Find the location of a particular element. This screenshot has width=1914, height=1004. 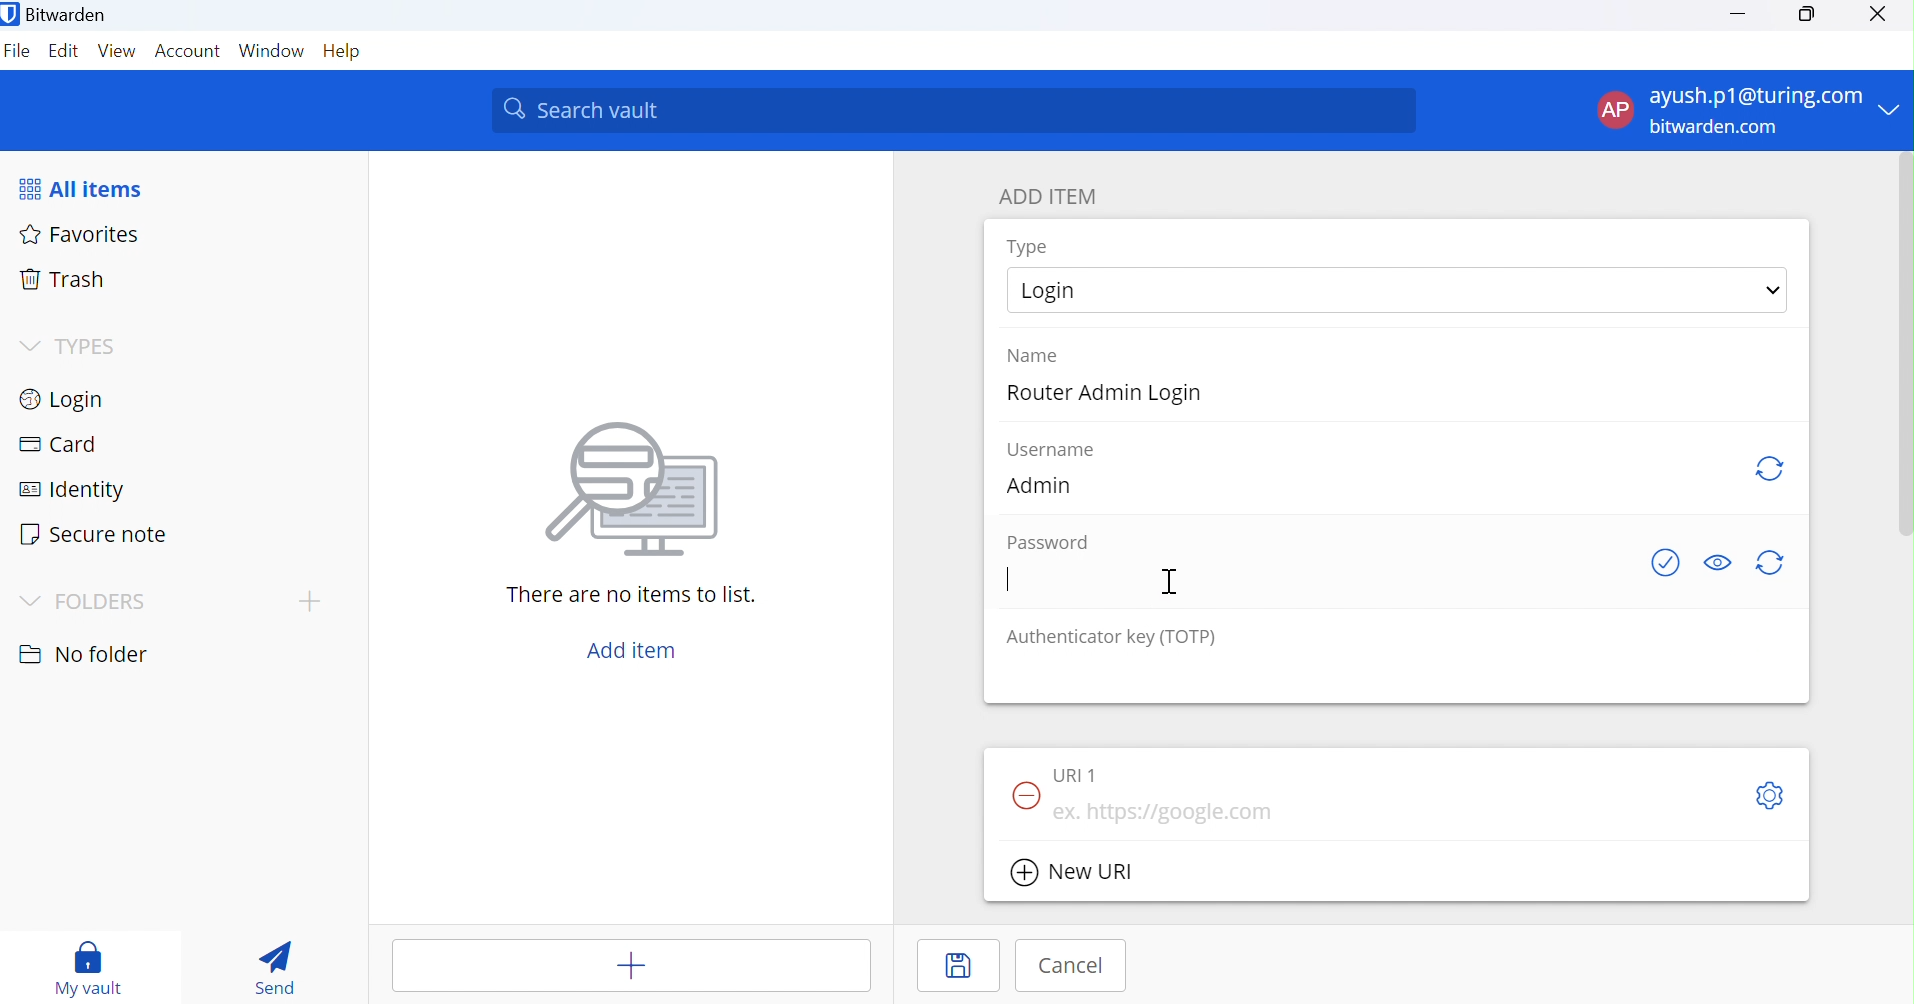

Identity is located at coordinates (82, 488).